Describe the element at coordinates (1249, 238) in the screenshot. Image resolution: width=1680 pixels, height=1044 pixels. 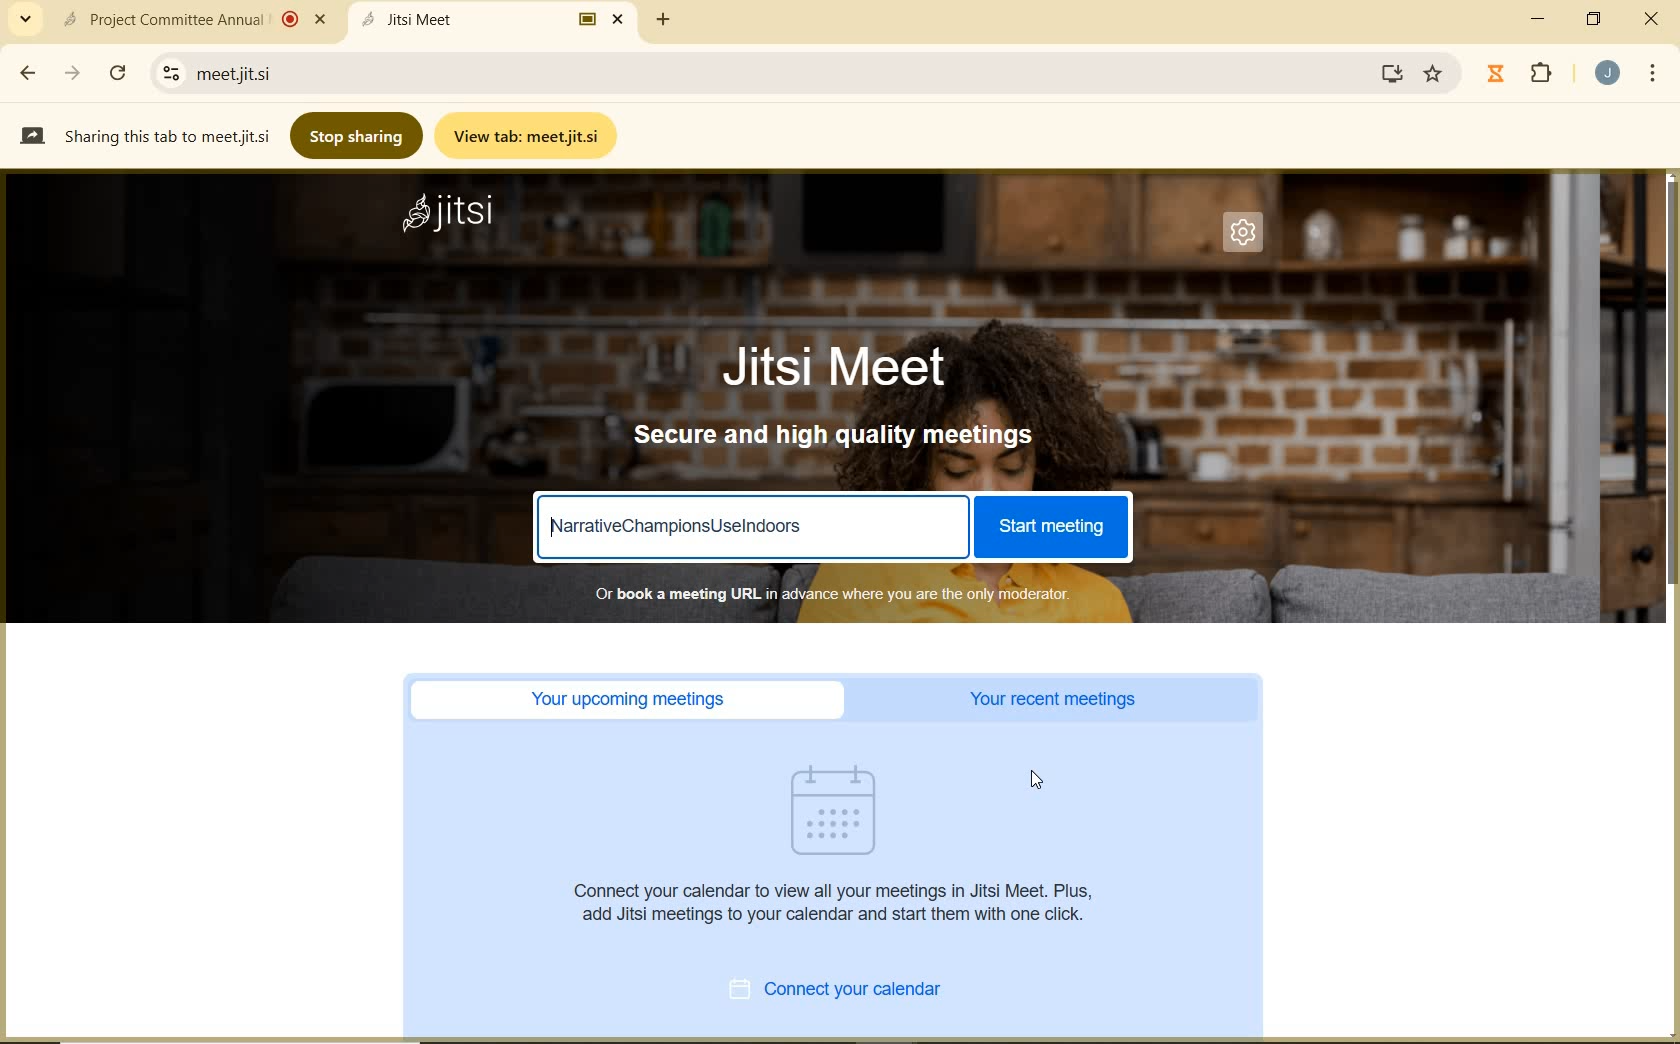
I see `SETTINGS` at that location.